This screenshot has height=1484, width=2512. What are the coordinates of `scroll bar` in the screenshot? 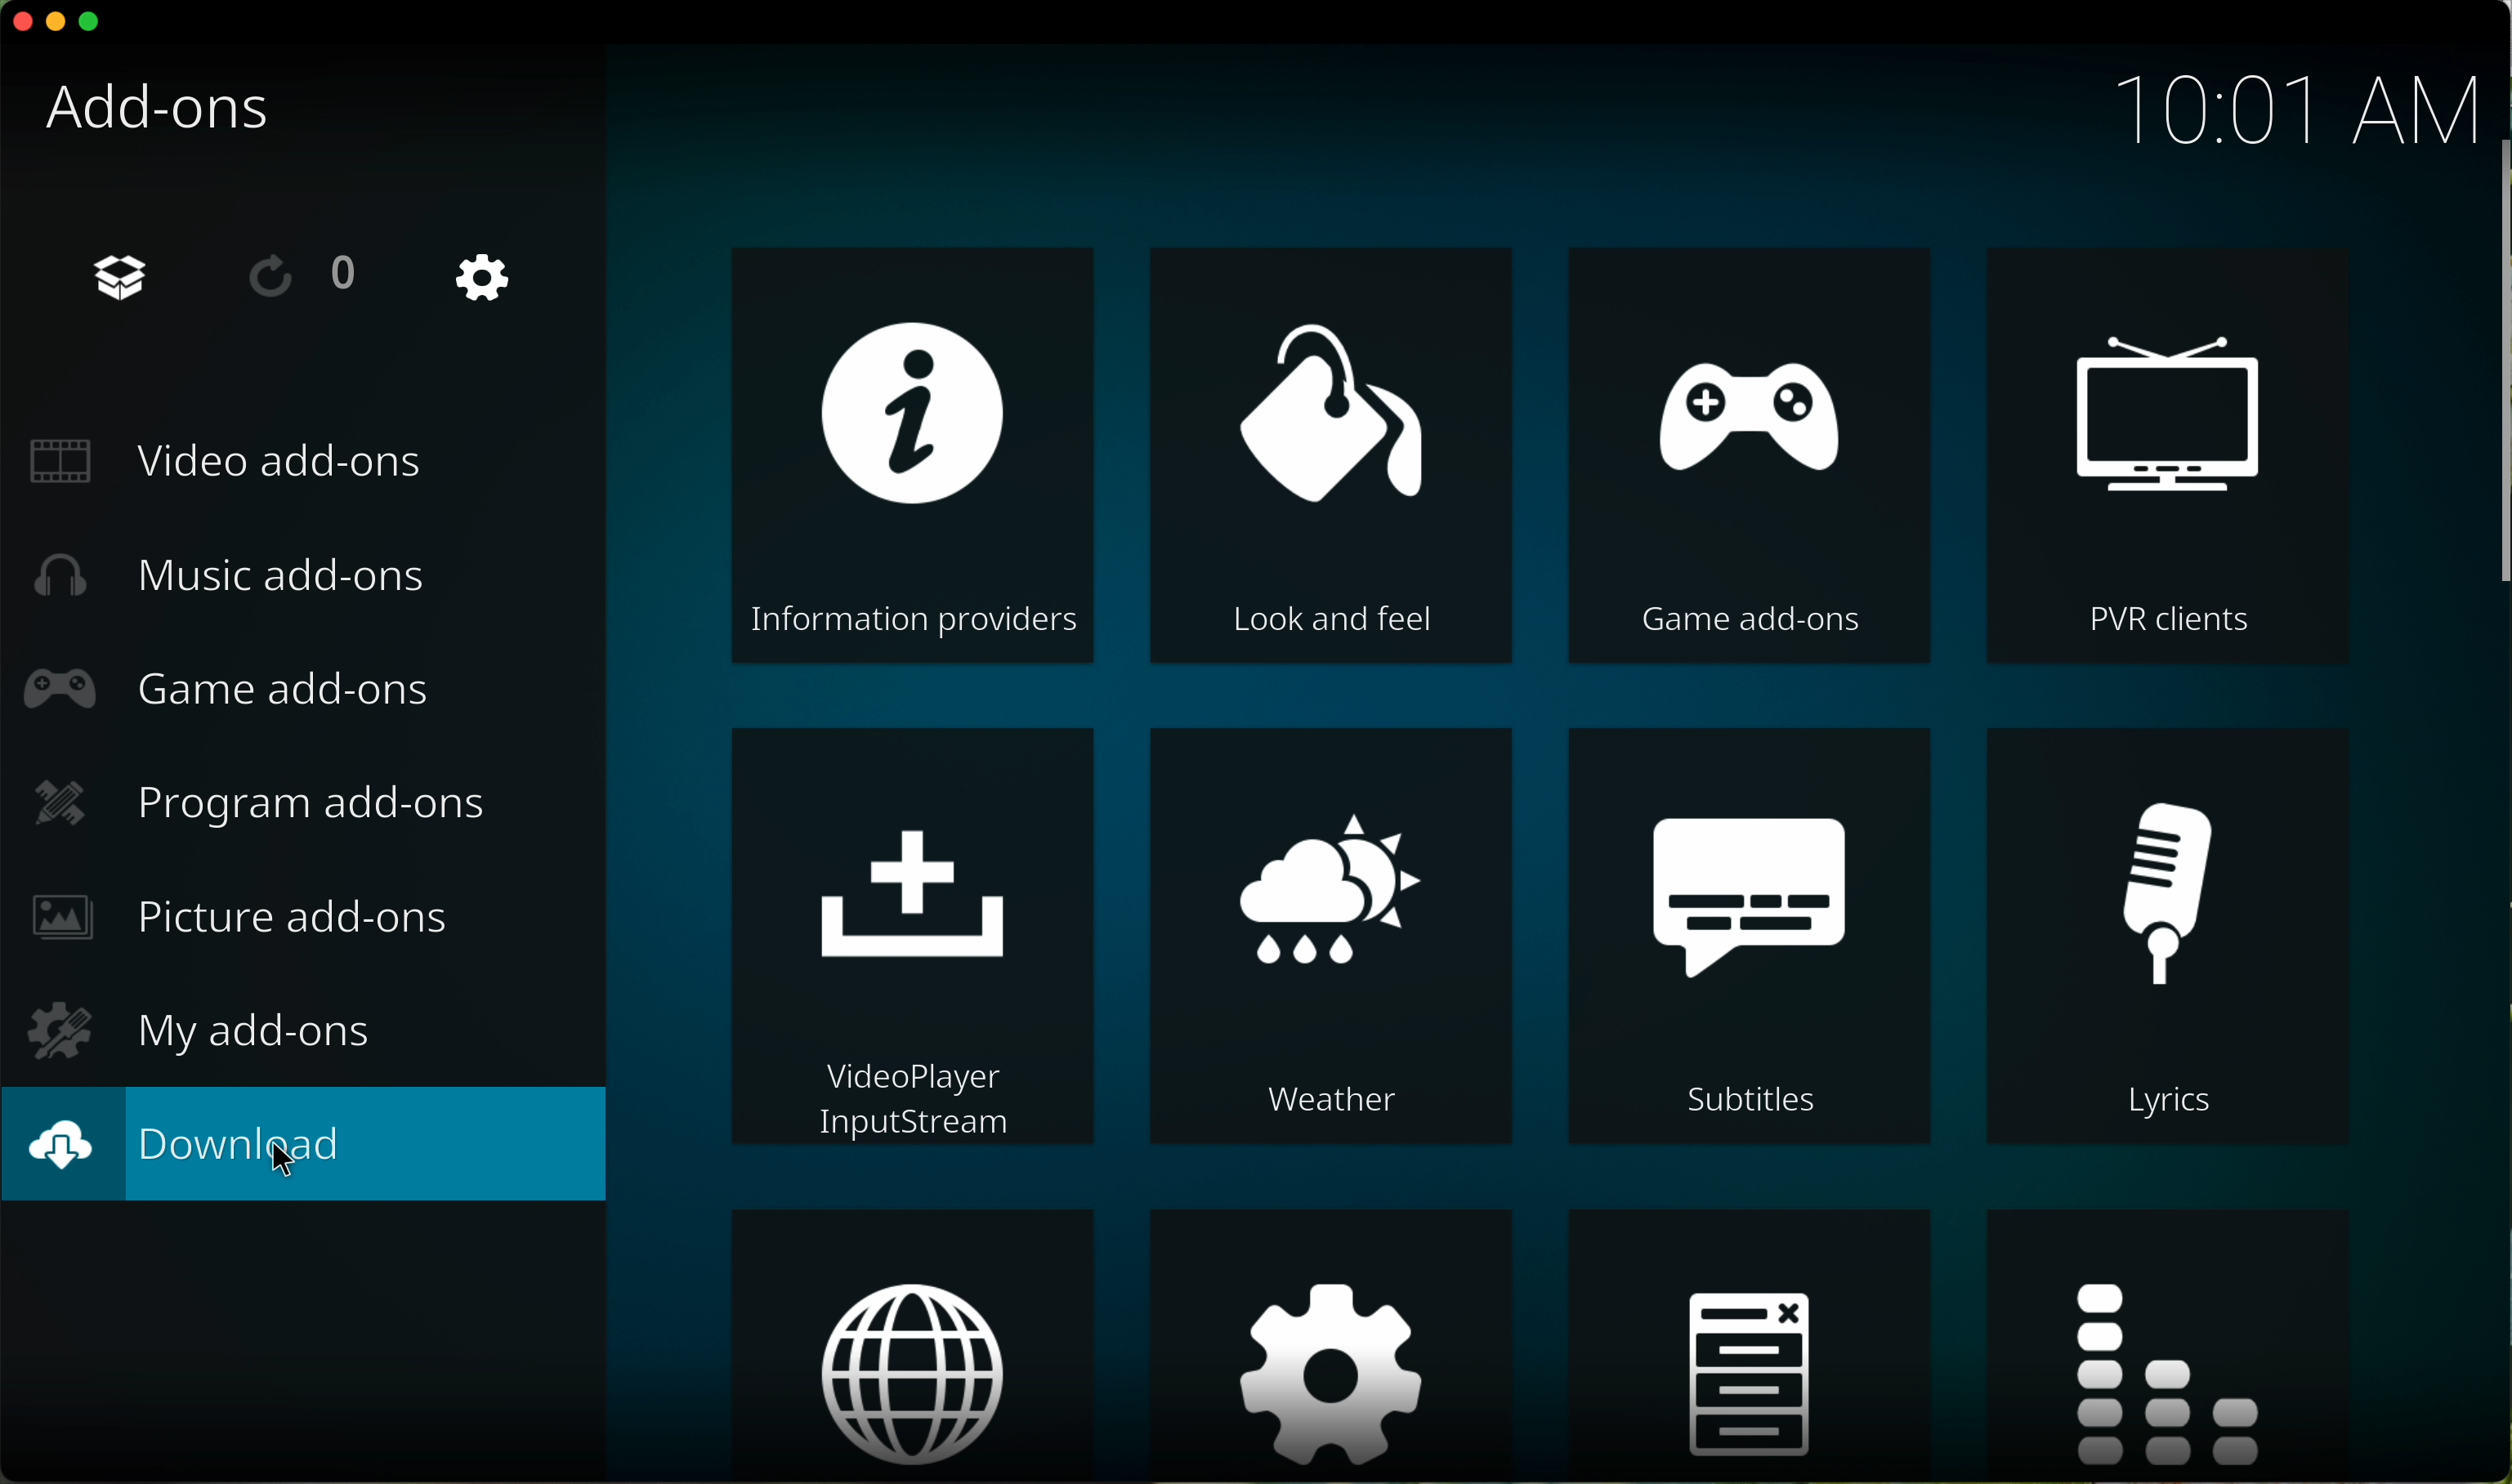 It's located at (2496, 371).